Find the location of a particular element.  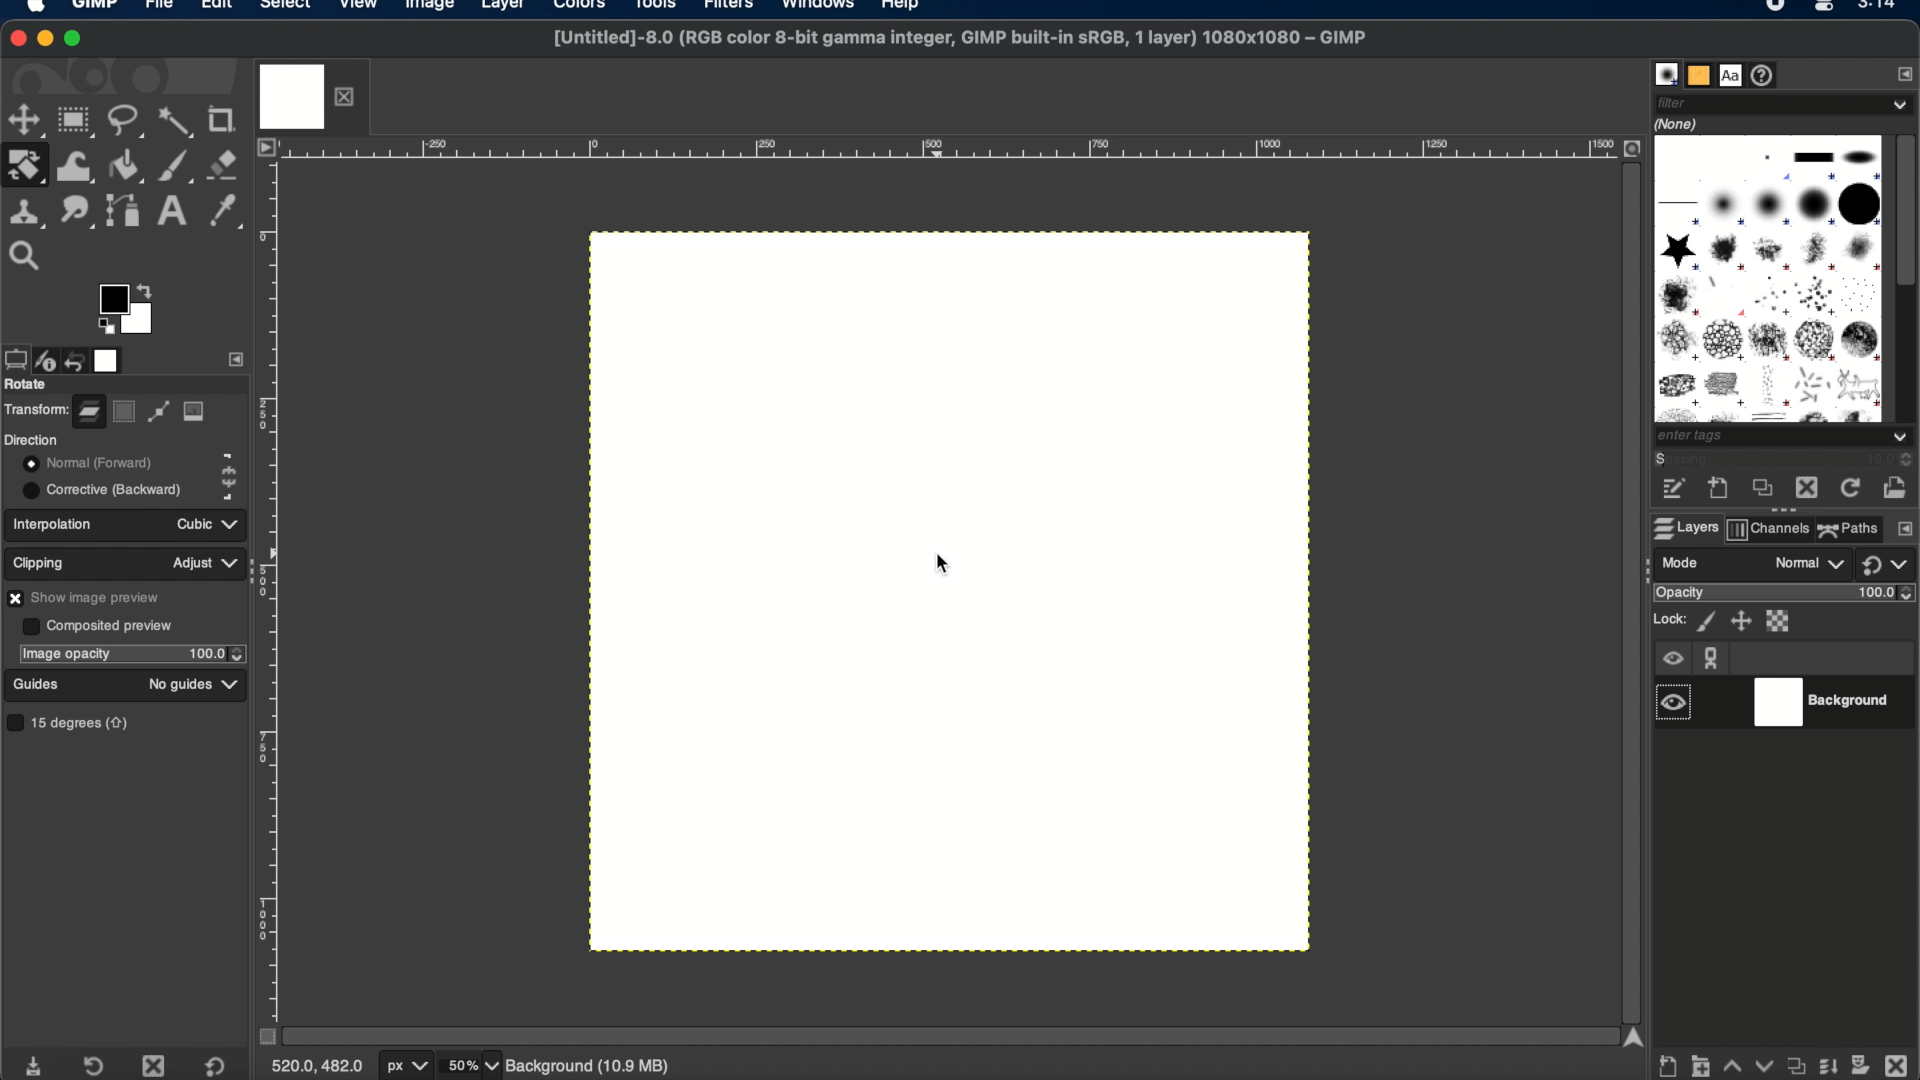

scroll bar is located at coordinates (1629, 587).